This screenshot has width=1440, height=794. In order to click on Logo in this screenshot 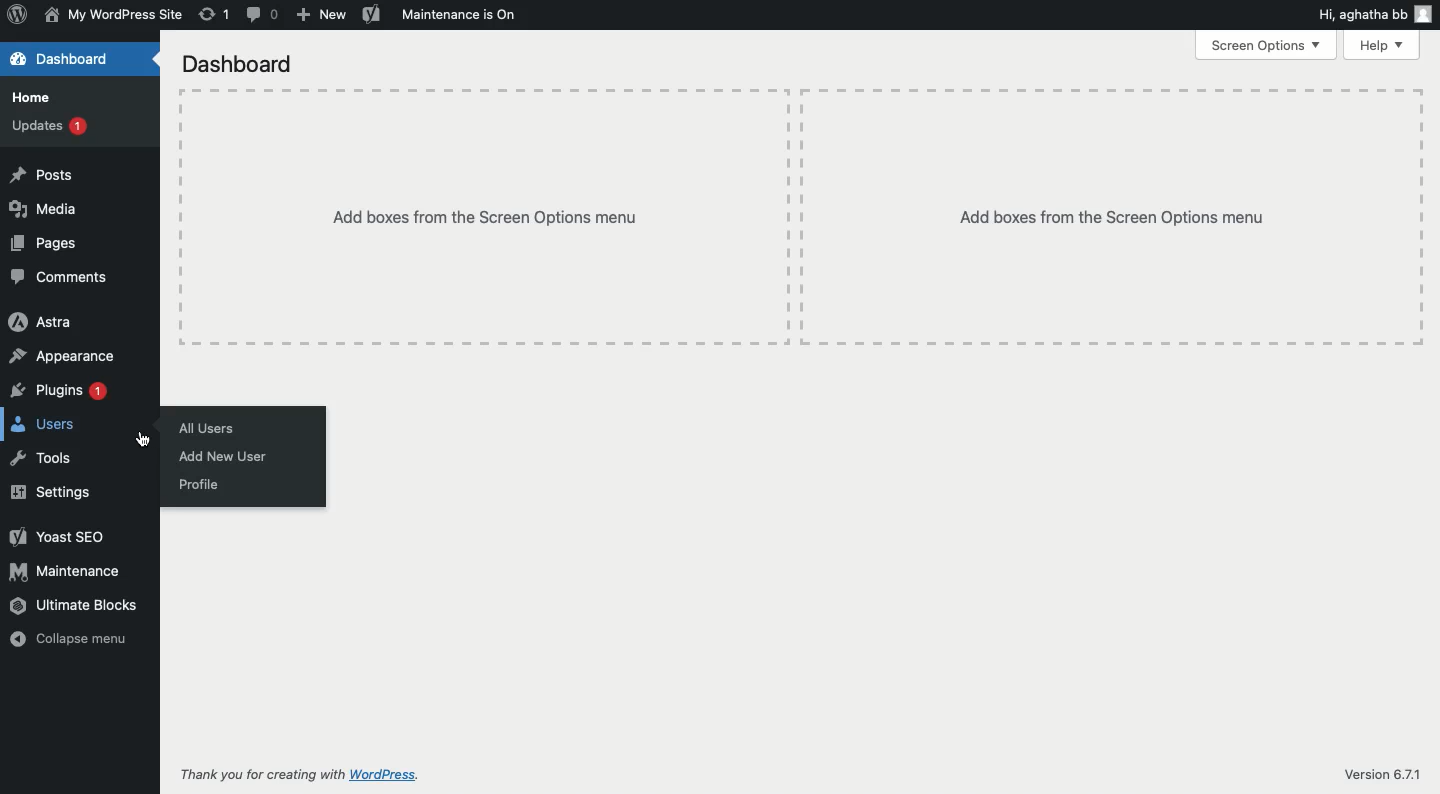, I will do `click(18, 17)`.